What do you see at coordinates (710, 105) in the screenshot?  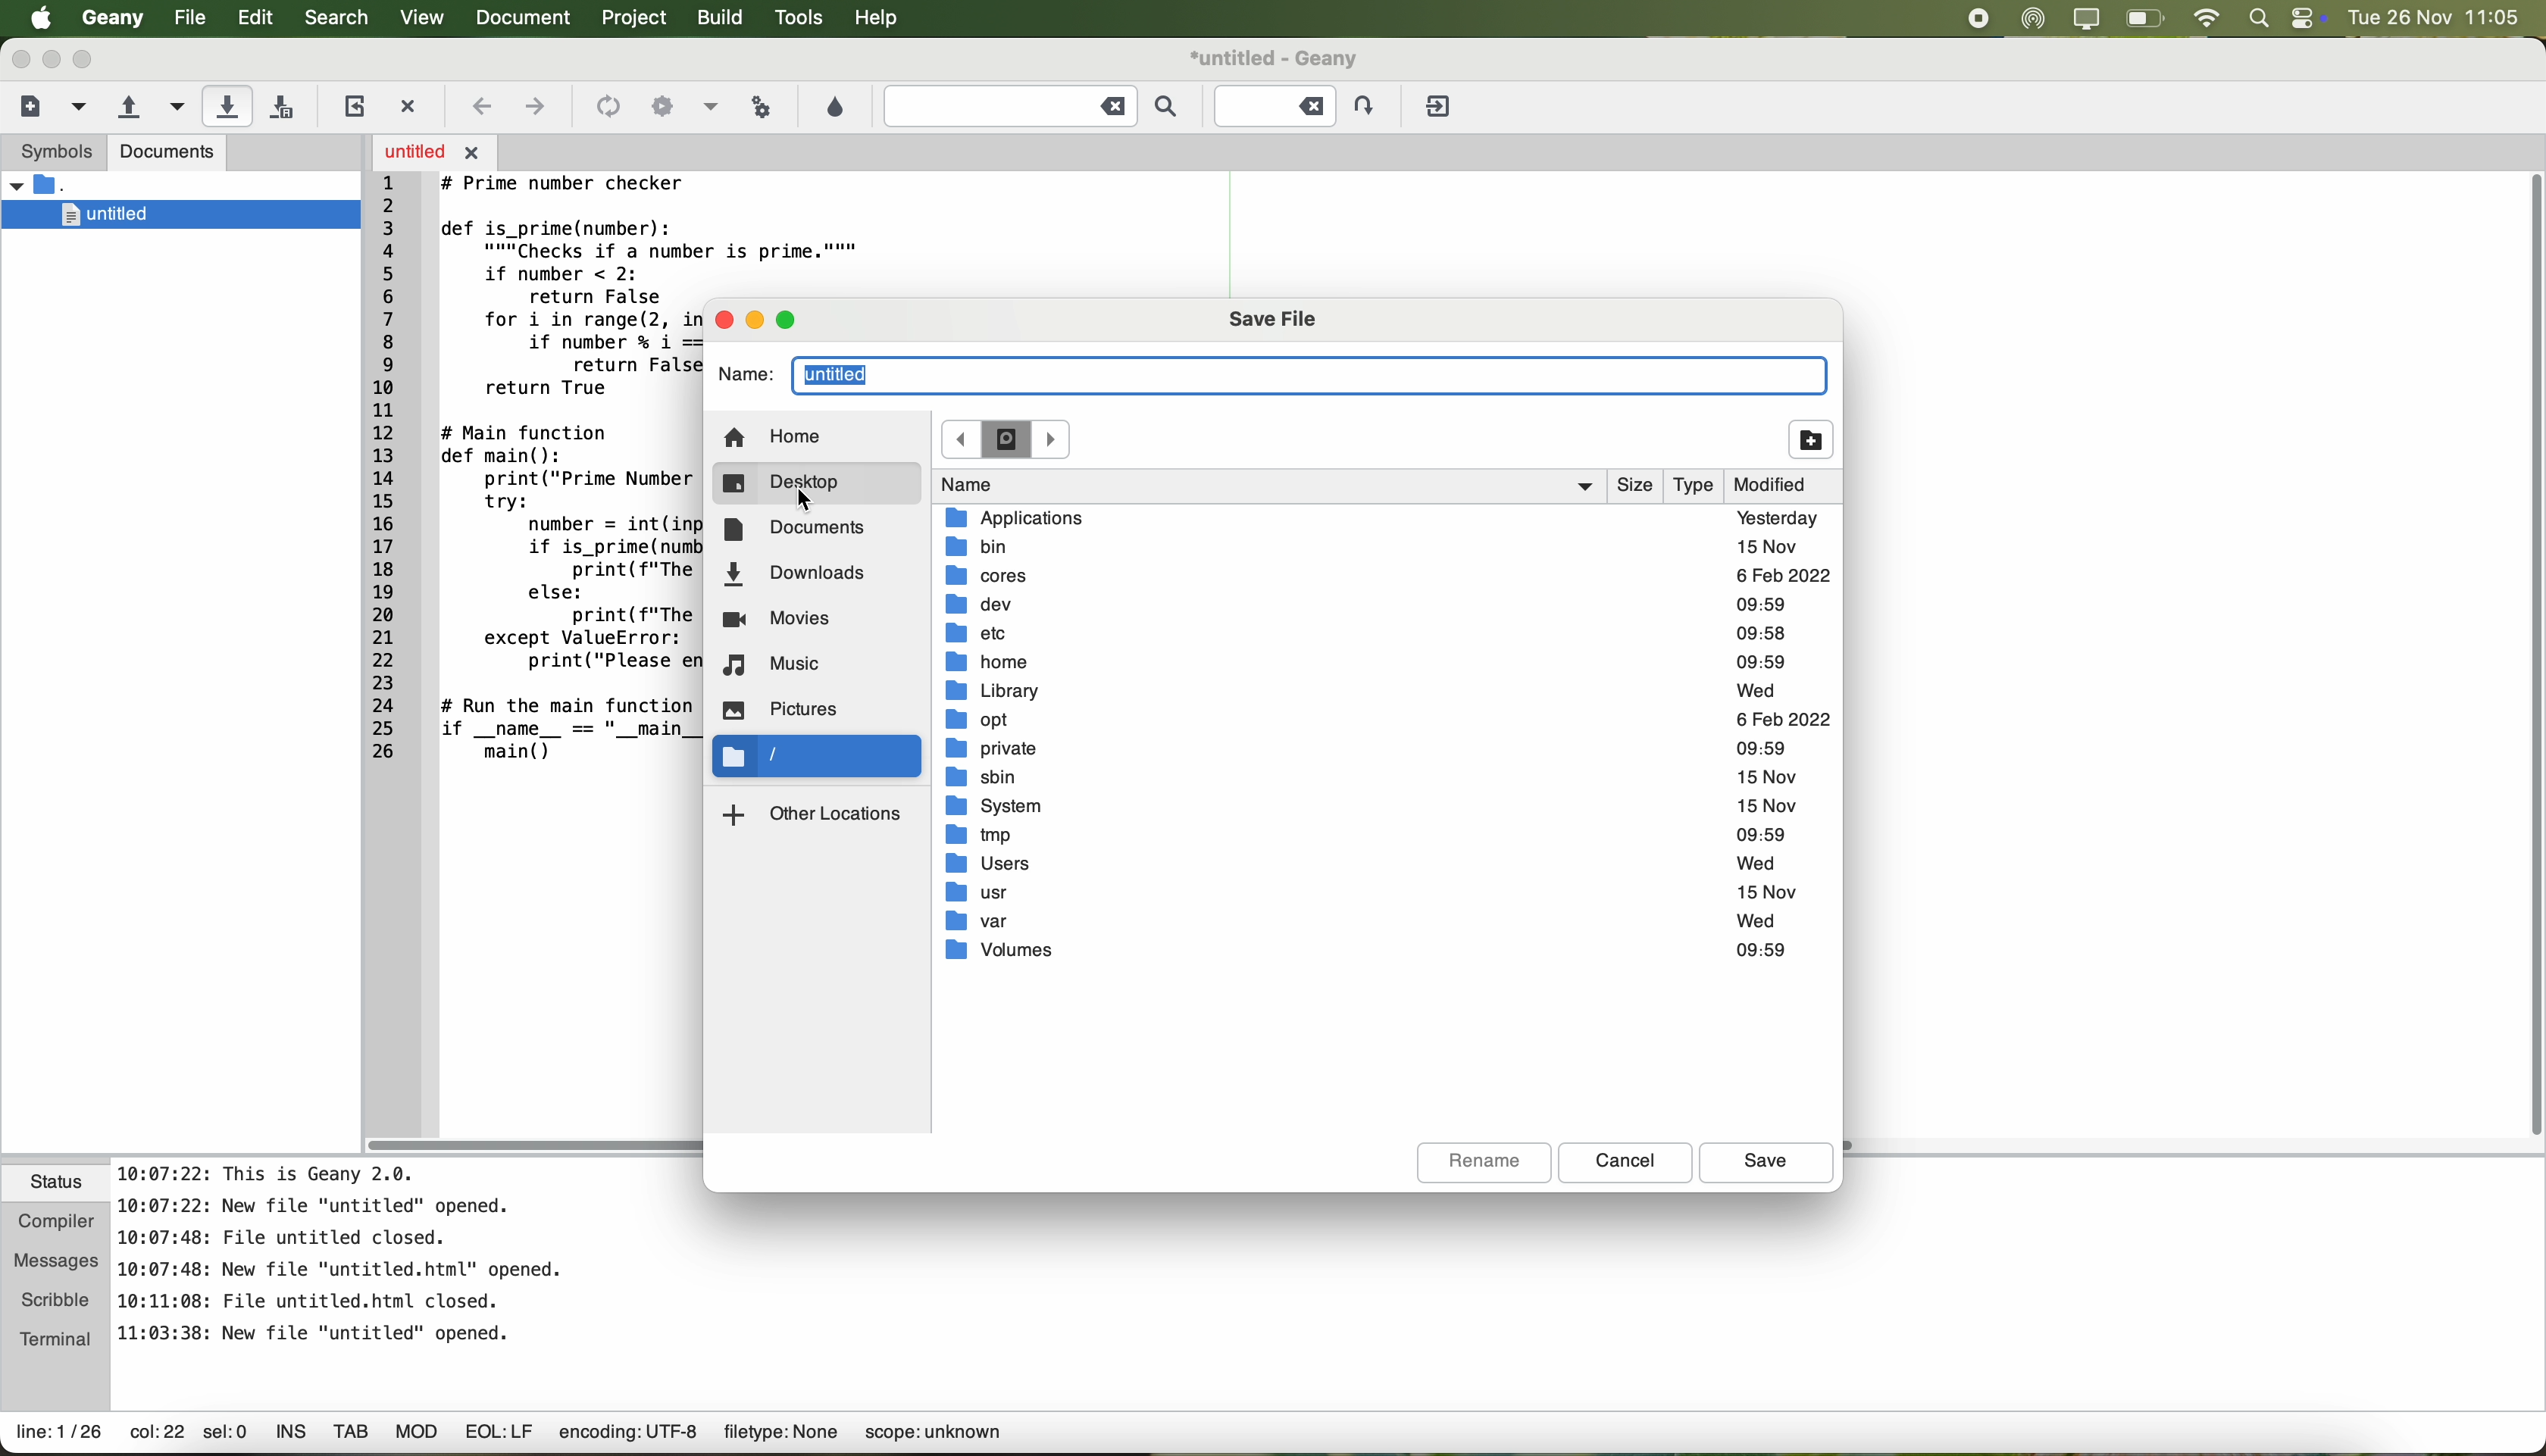 I see `option` at bounding box center [710, 105].